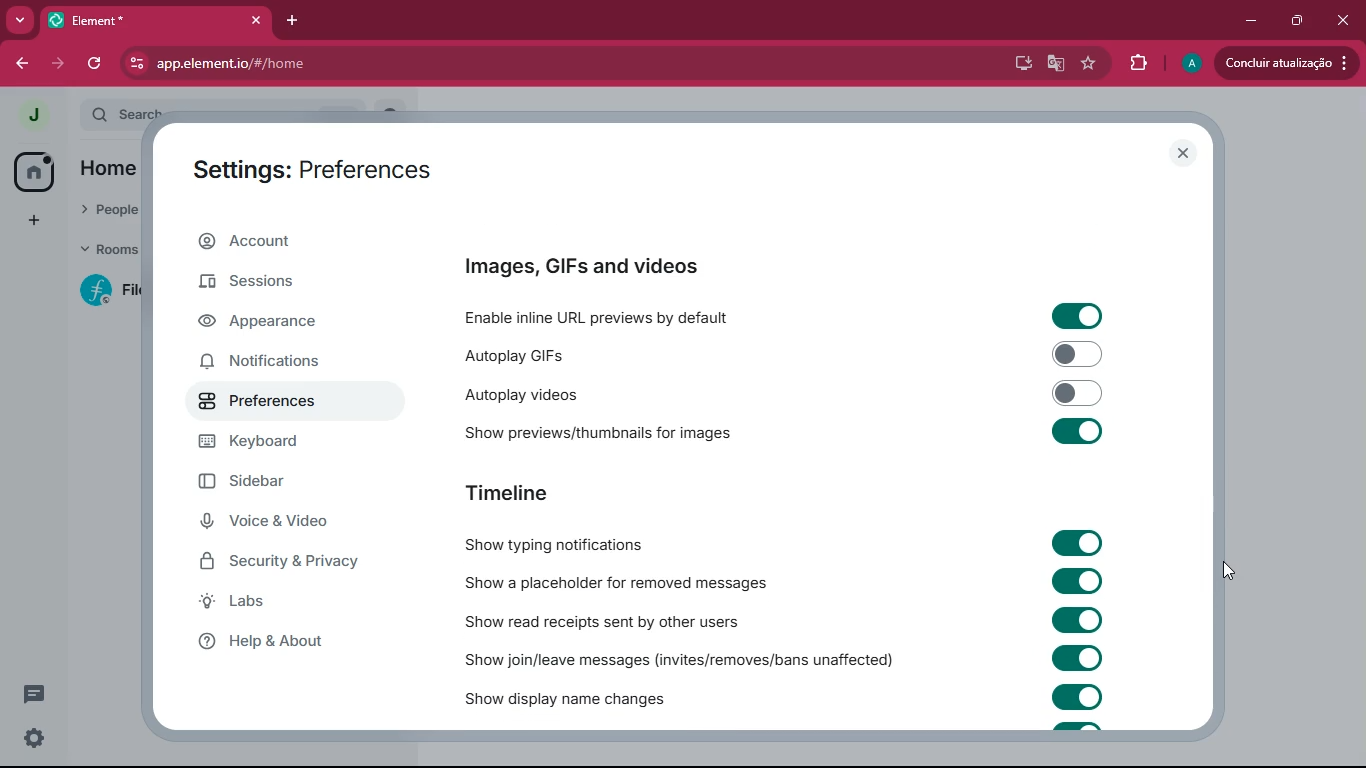 This screenshot has height=768, width=1366. Describe the element at coordinates (1018, 63) in the screenshot. I see `desktop` at that location.